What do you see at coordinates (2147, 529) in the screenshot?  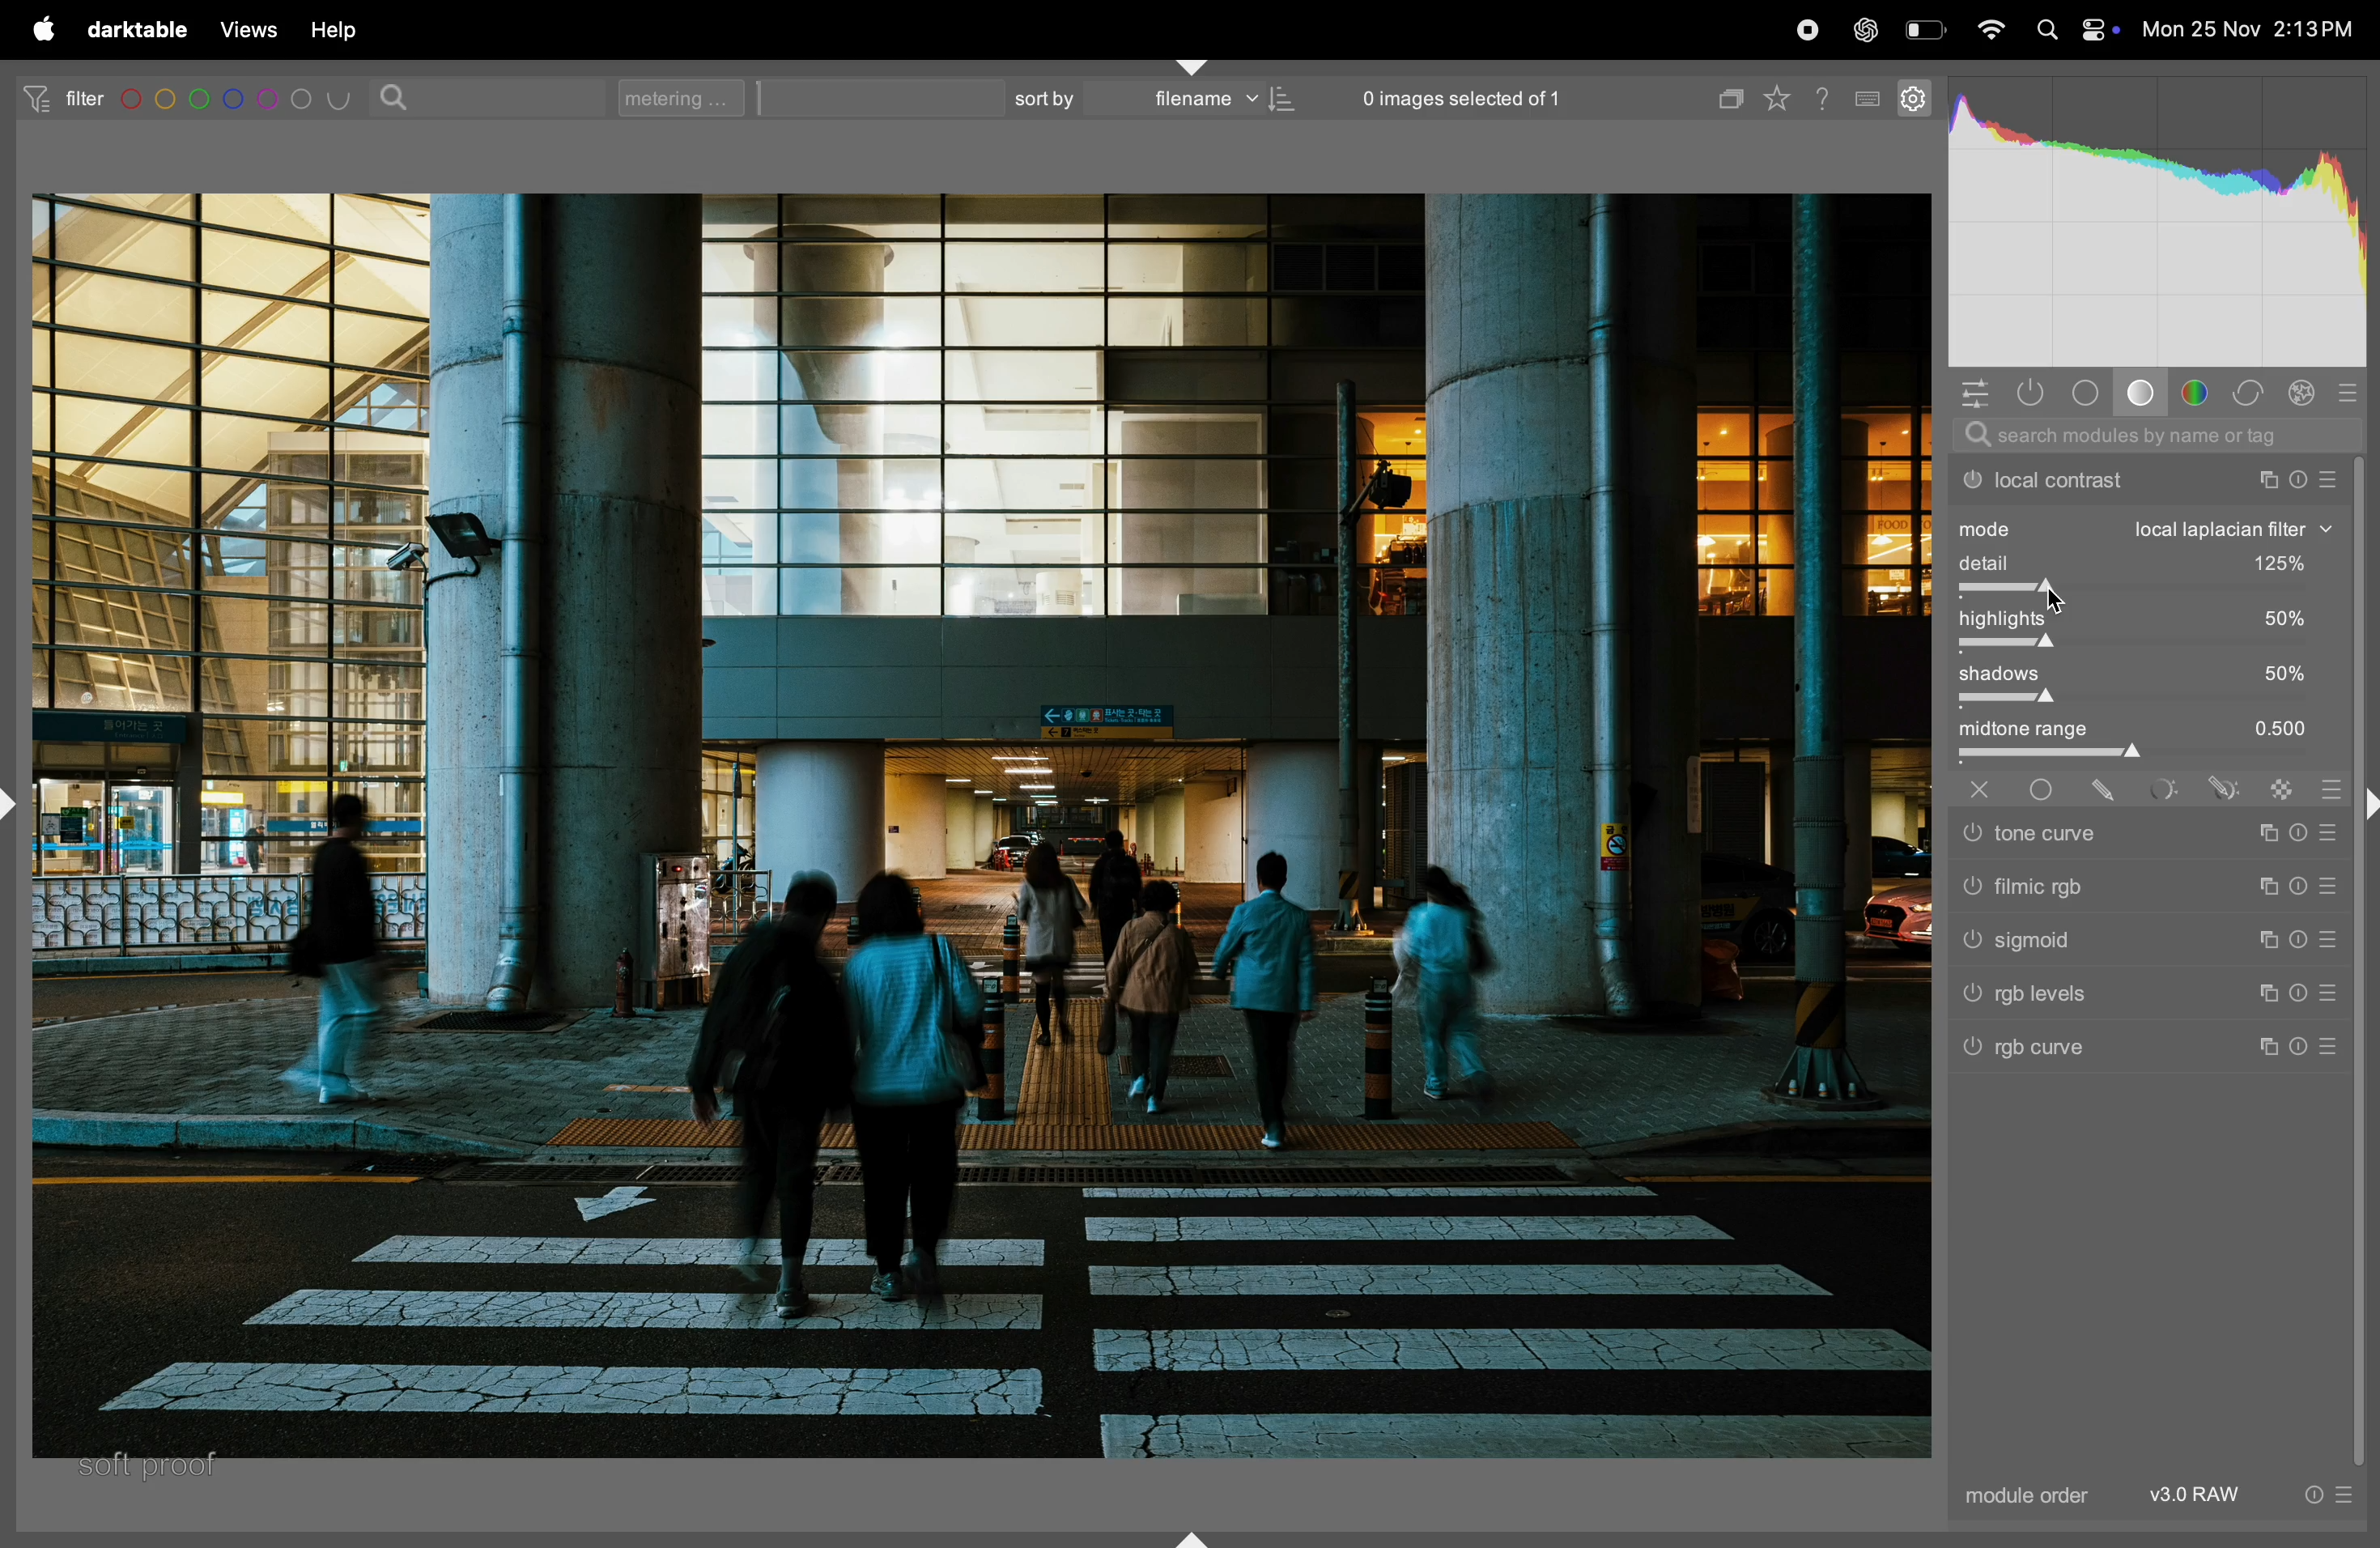 I see `mode` at bounding box center [2147, 529].